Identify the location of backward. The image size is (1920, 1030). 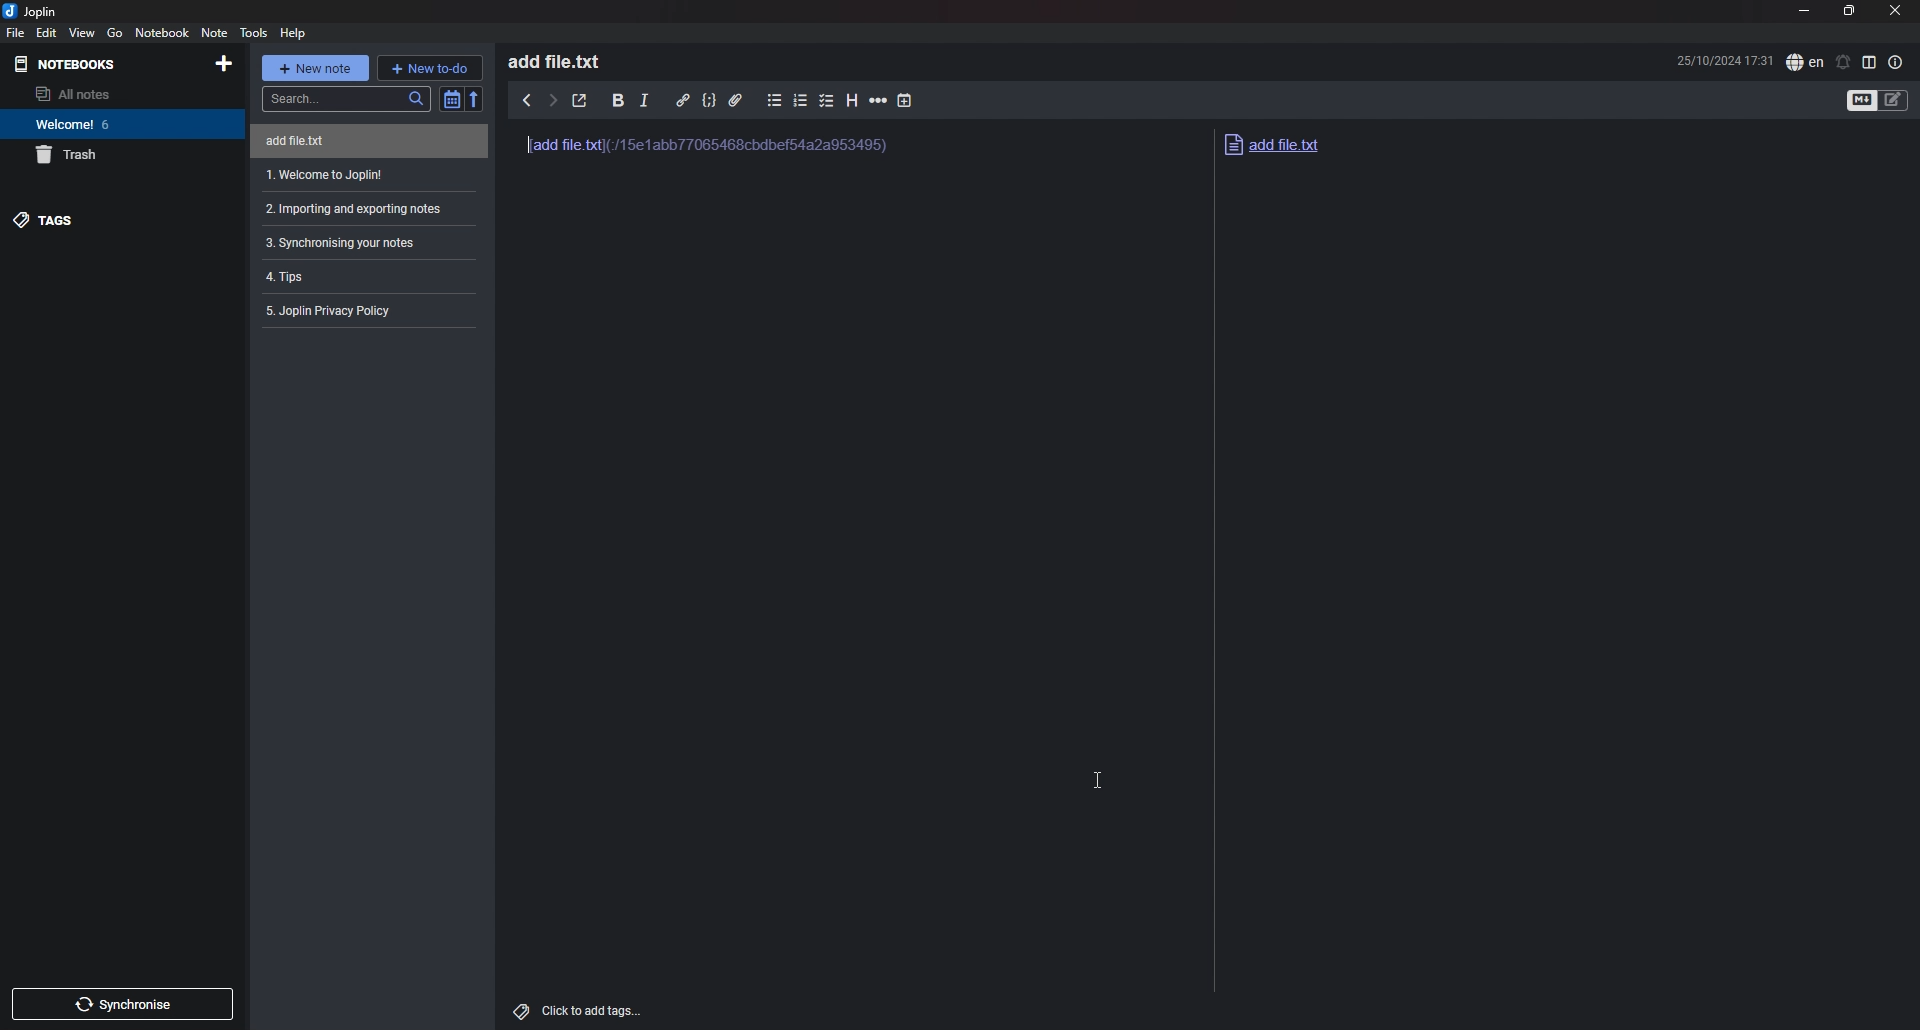
(527, 100).